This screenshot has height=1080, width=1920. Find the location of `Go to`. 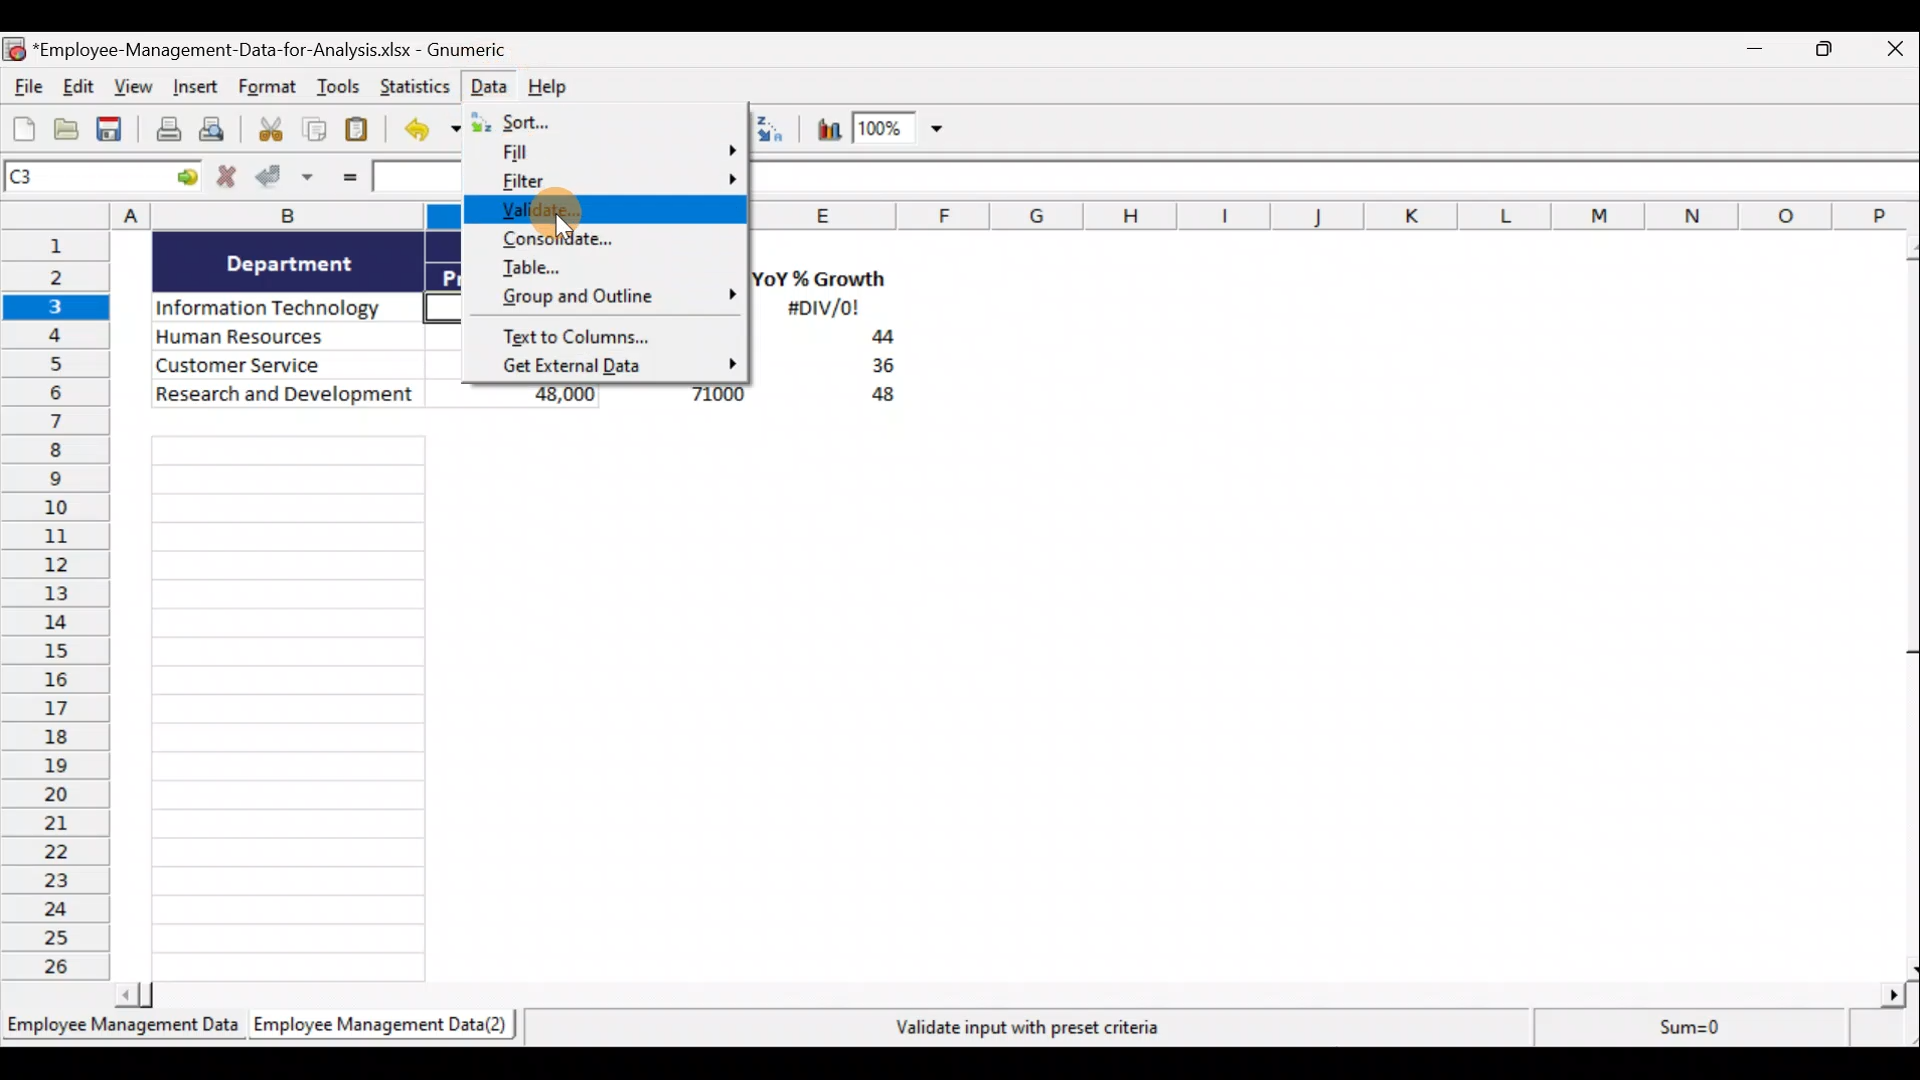

Go to is located at coordinates (187, 178).